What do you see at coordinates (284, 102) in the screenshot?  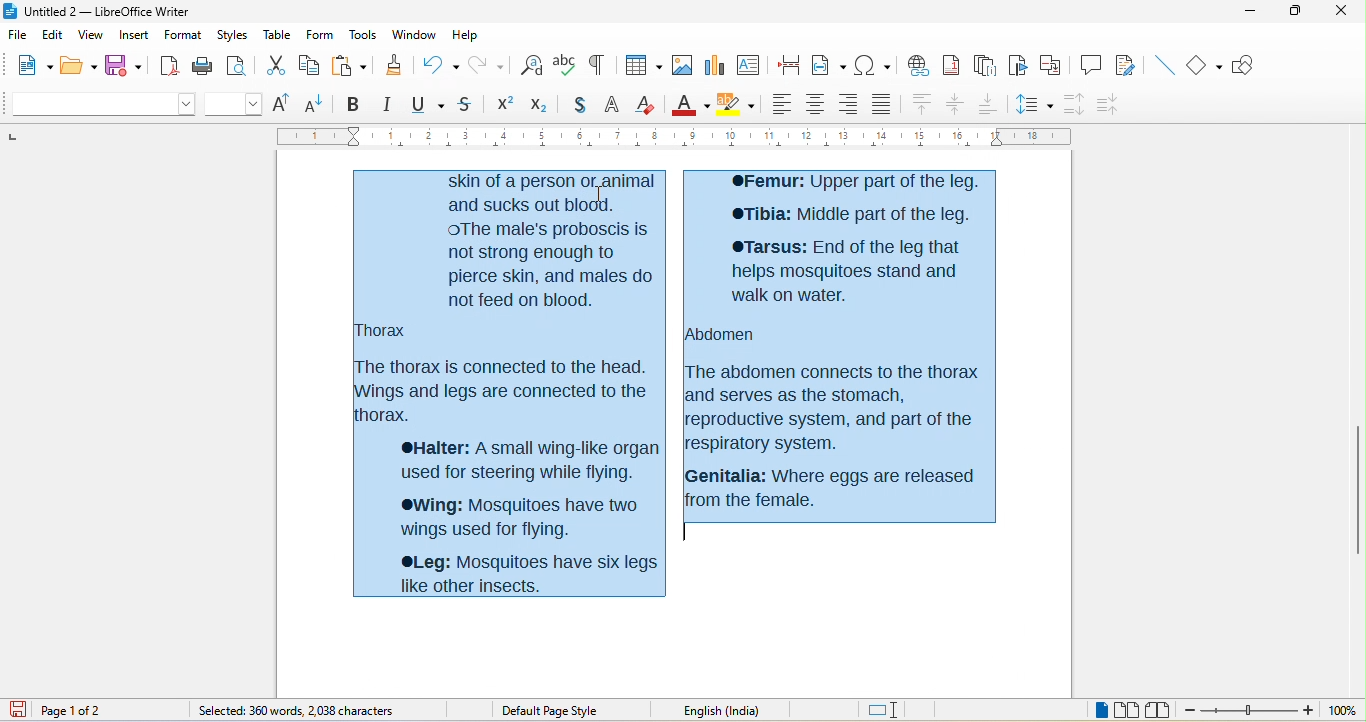 I see `increase size` at bounding box center [284, 102].